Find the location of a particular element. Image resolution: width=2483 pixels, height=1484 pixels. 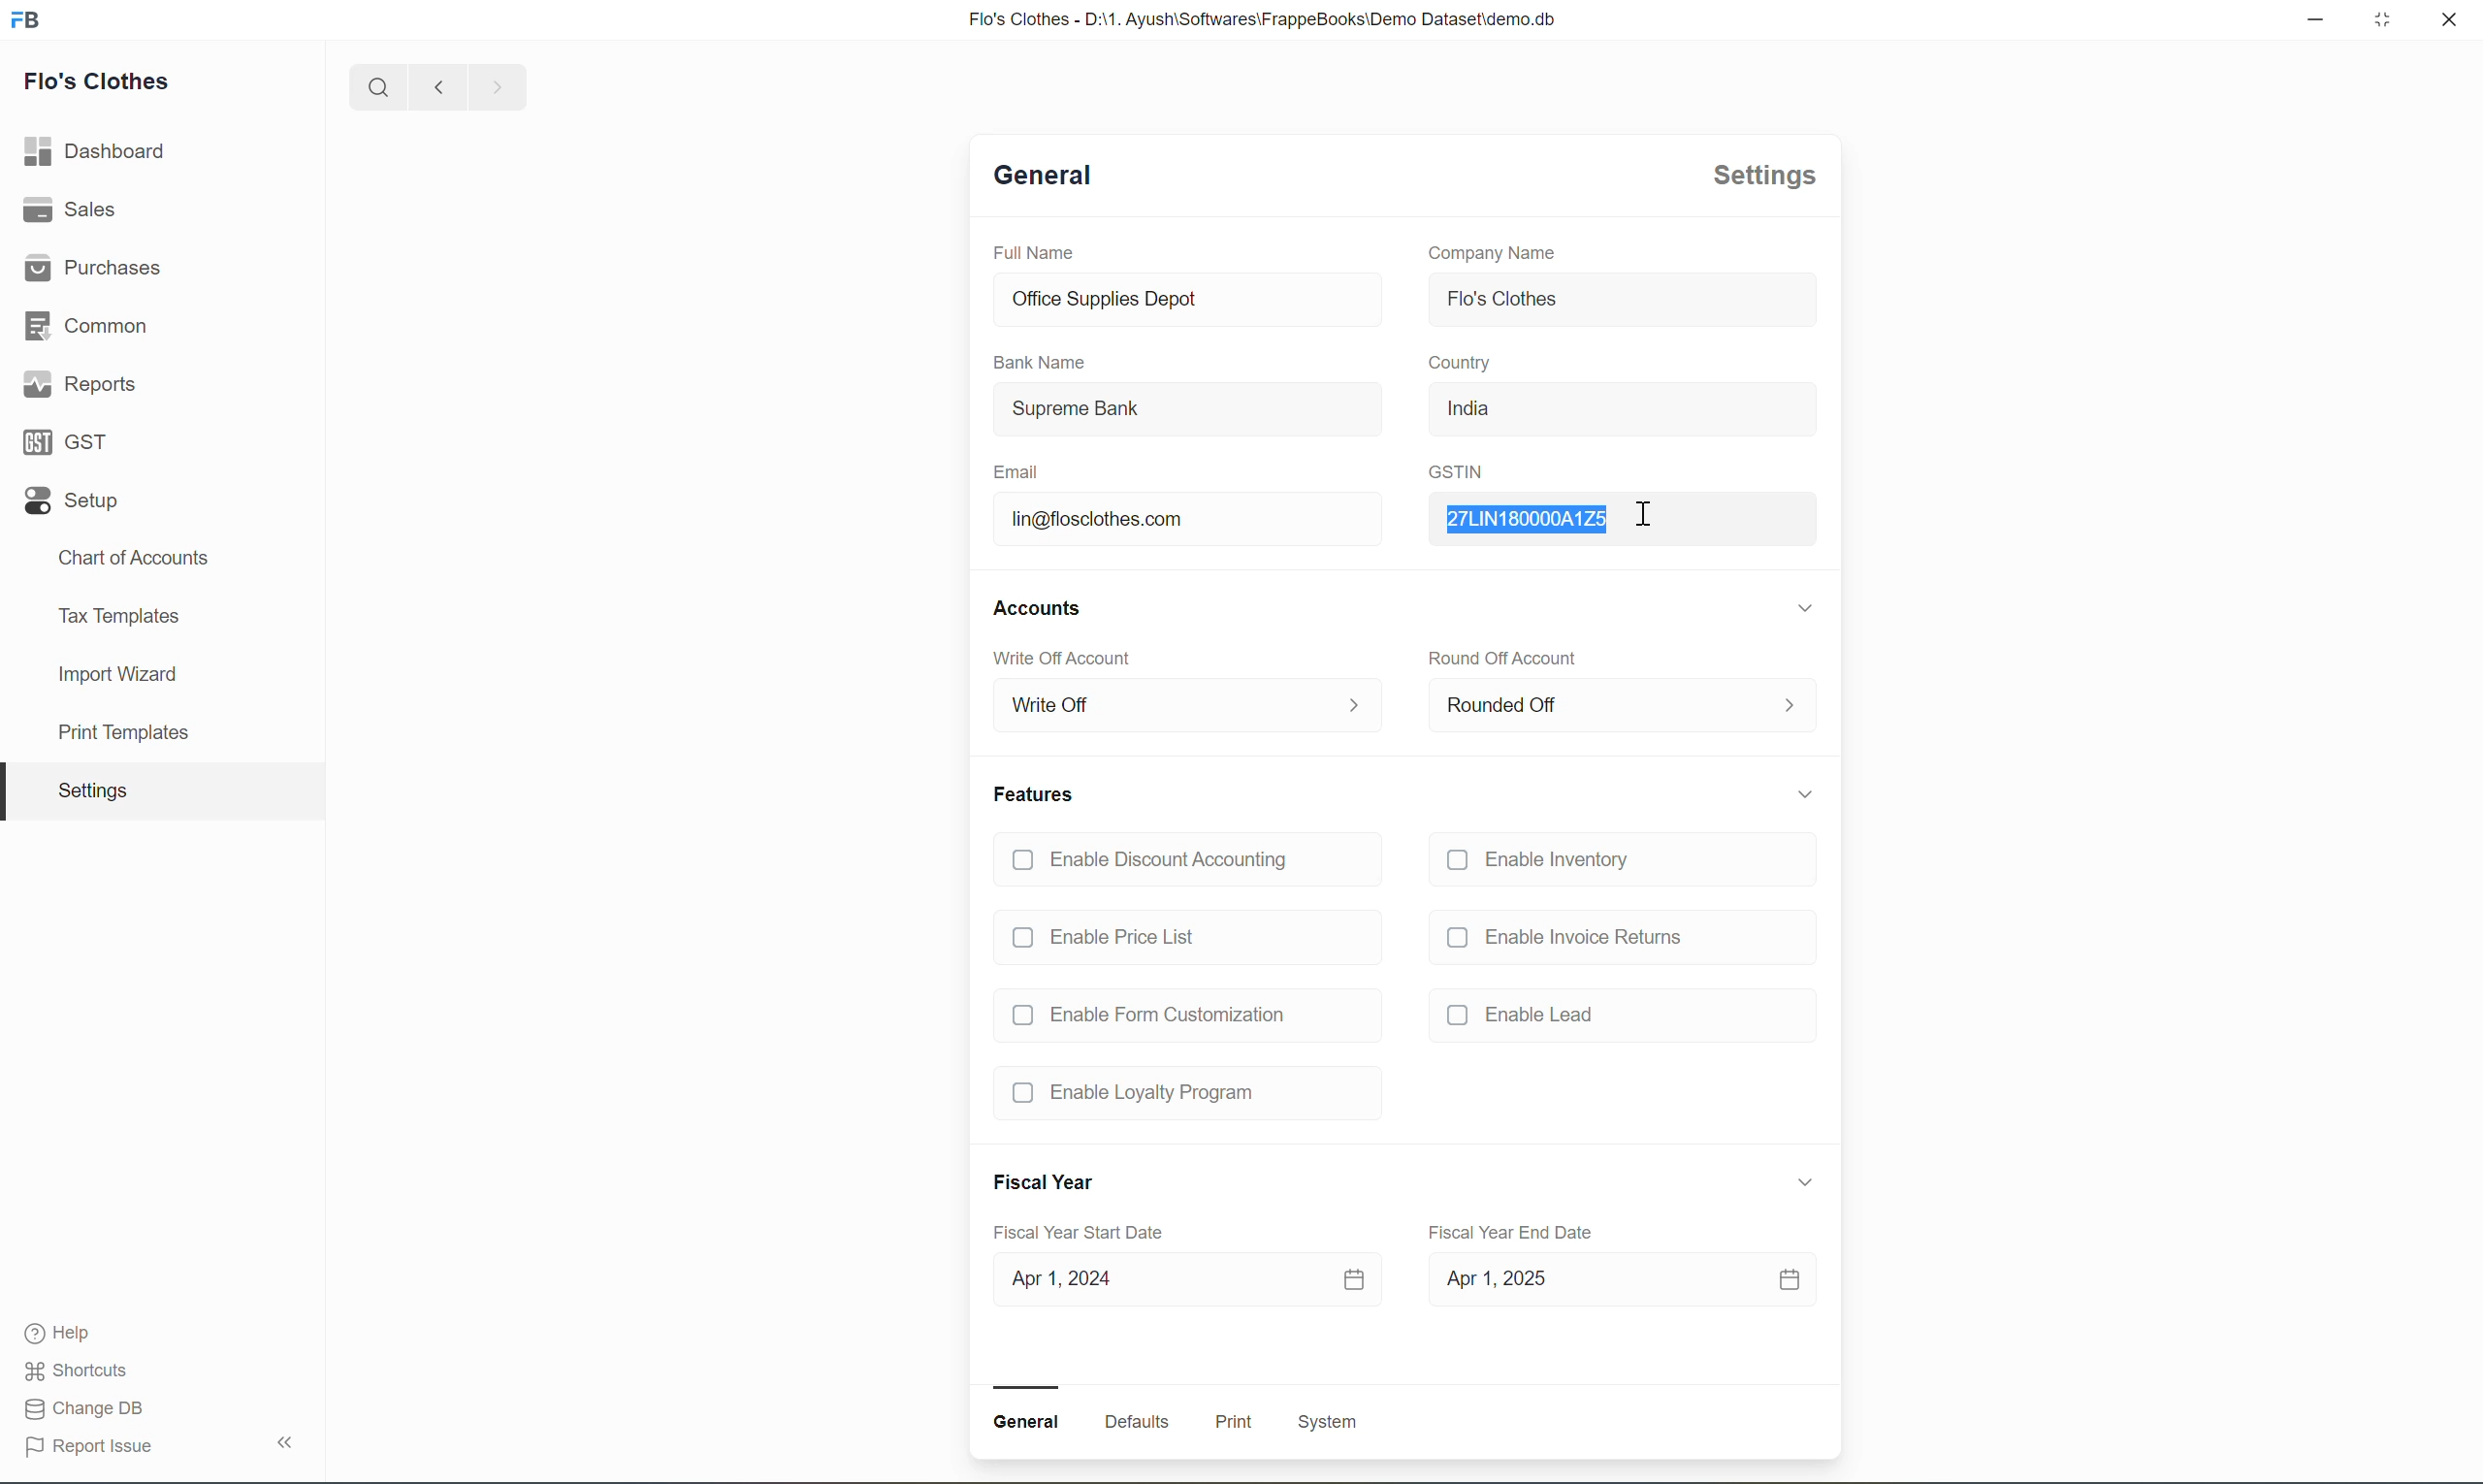

cursor is located at coordinates (1644, 515).